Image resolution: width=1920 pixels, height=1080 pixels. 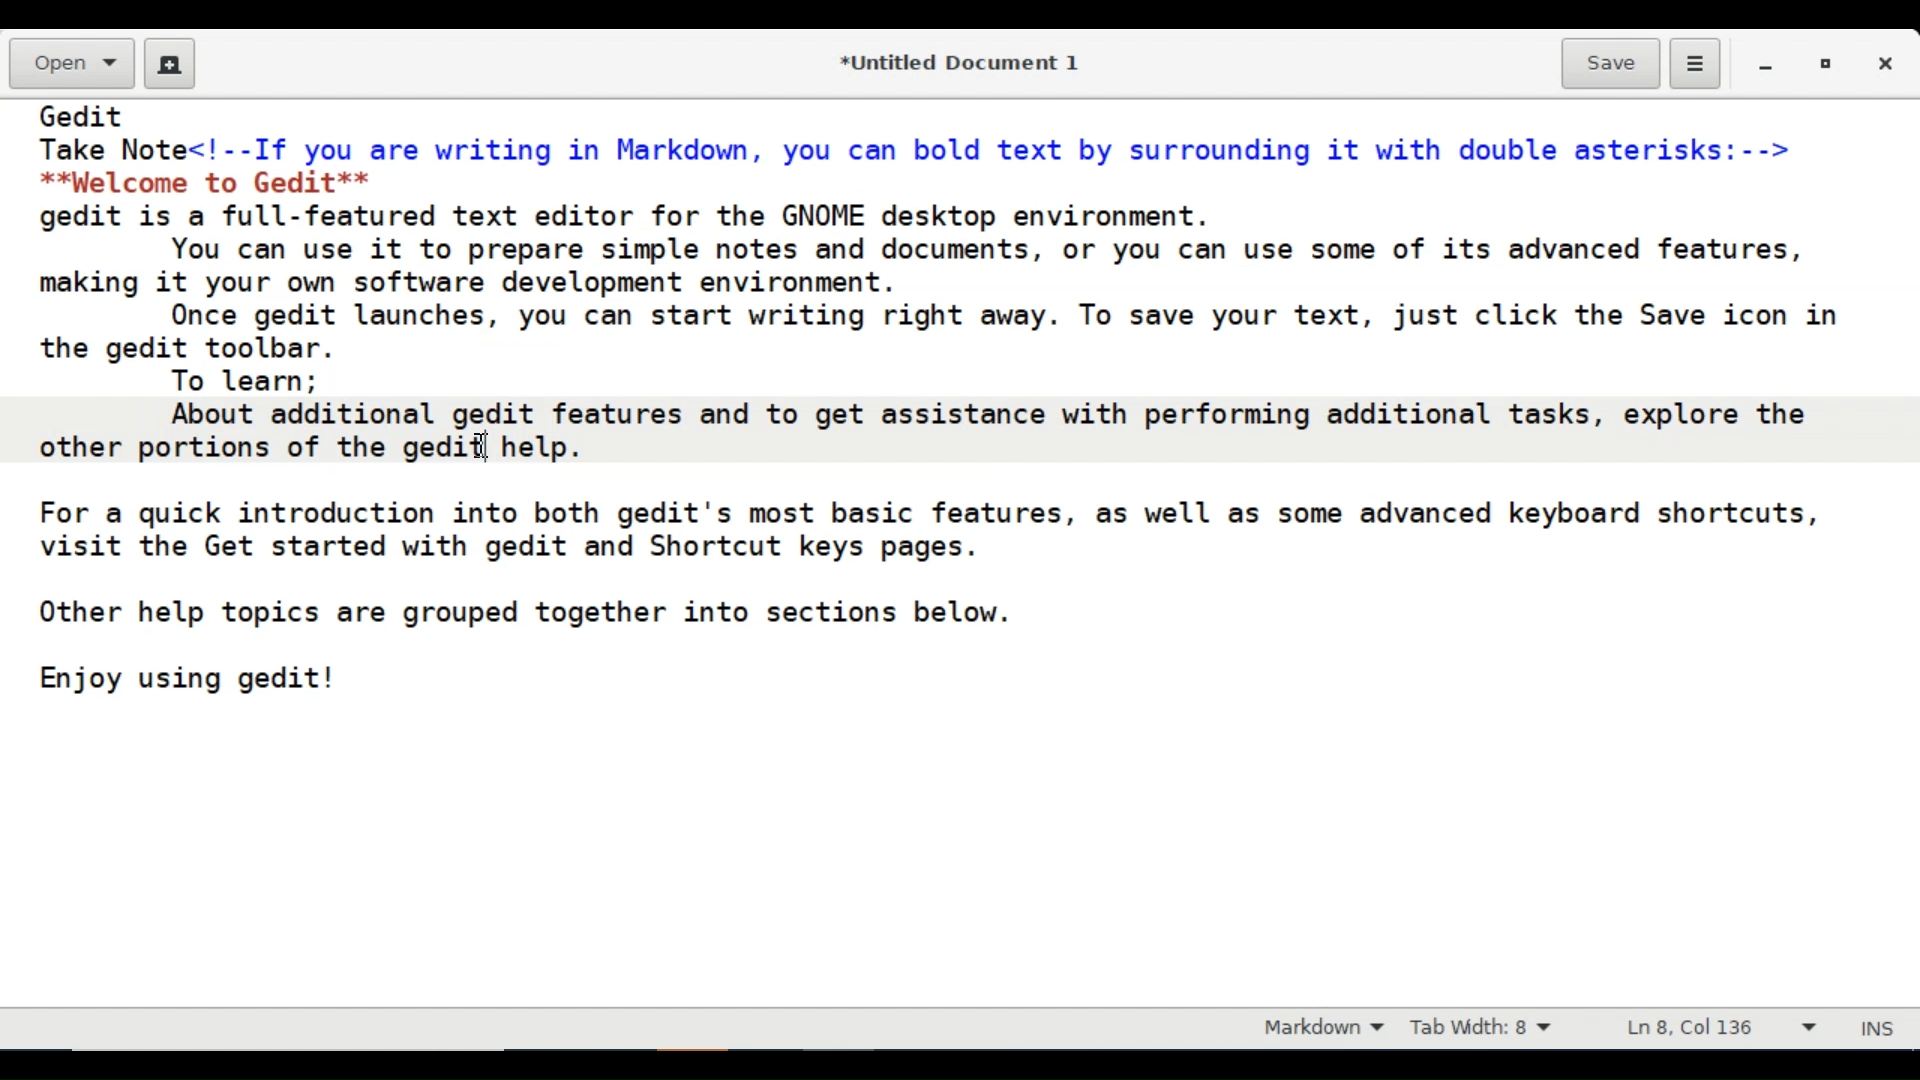 I want to click on Markdown, so click(x=1318, y=1029).